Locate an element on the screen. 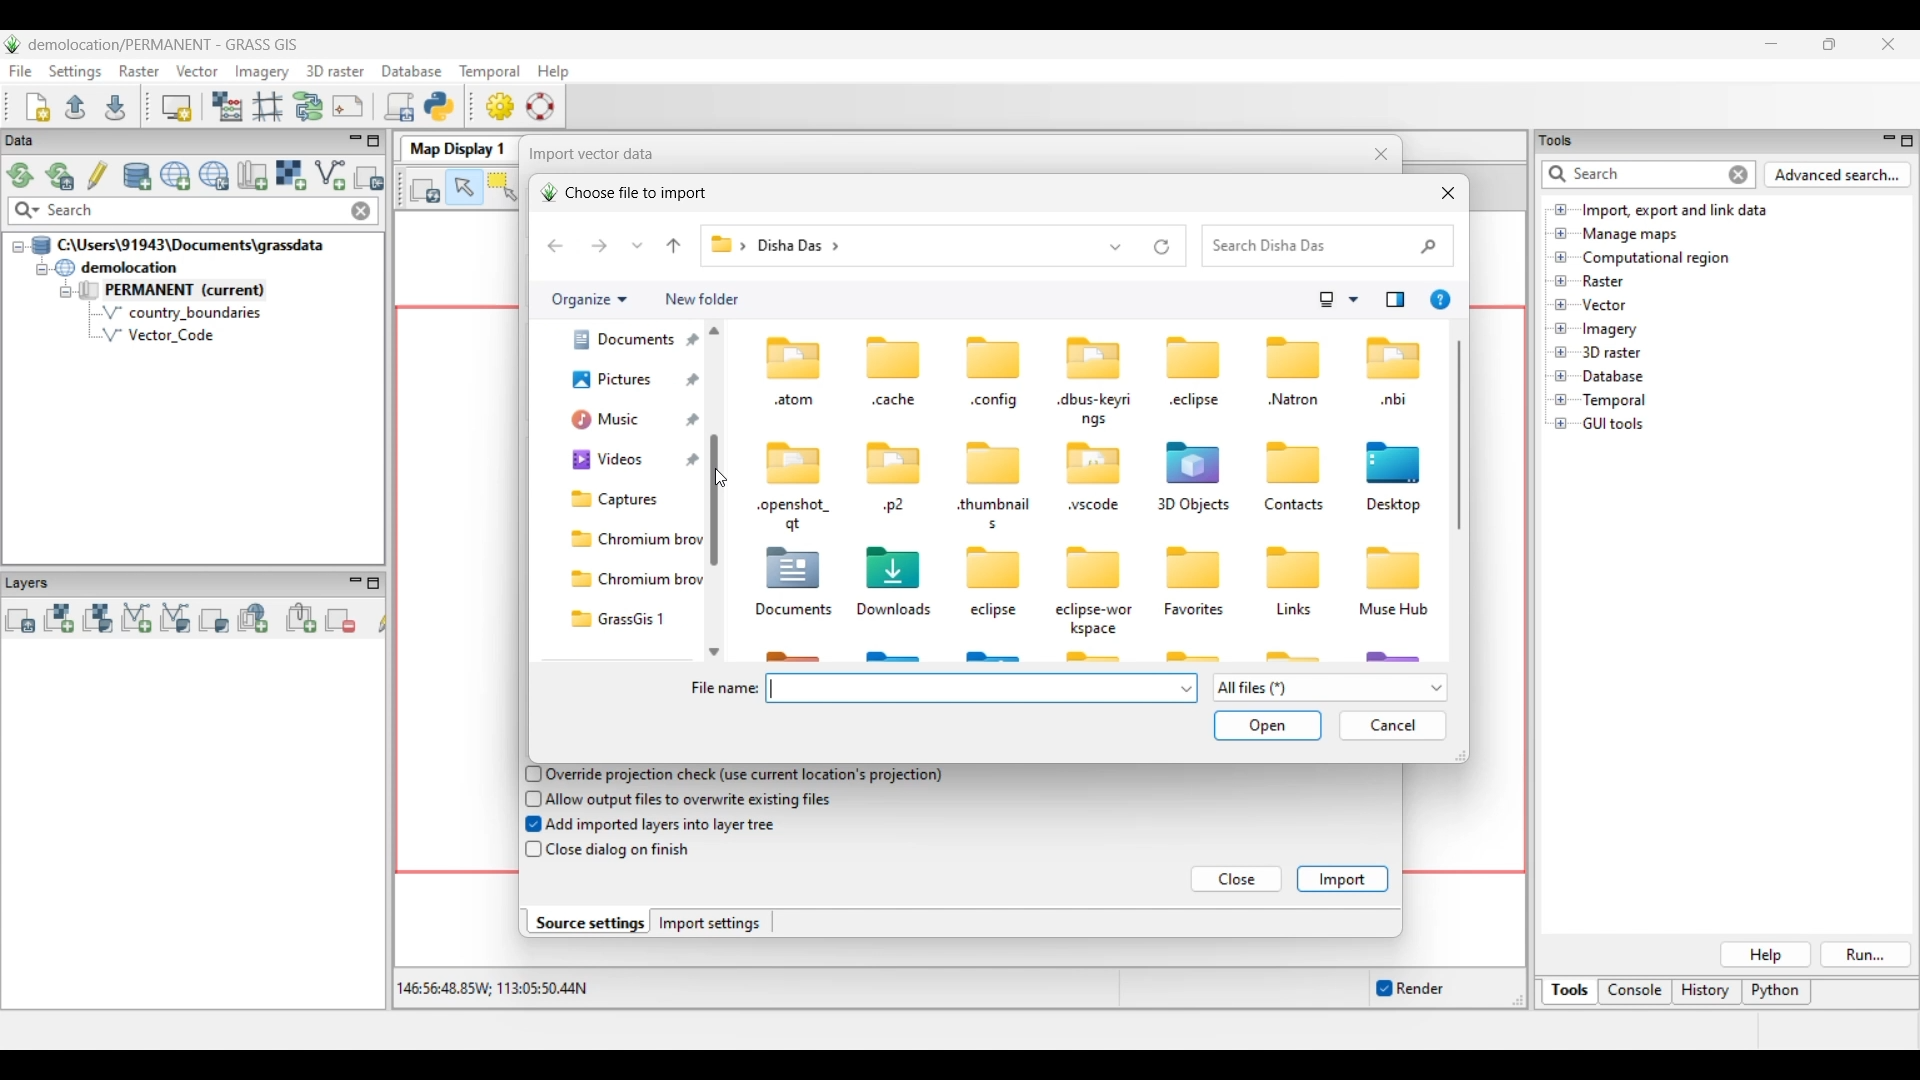 This screenshot has width=1920, height=1080. Data is located at coordinates (37, 141).